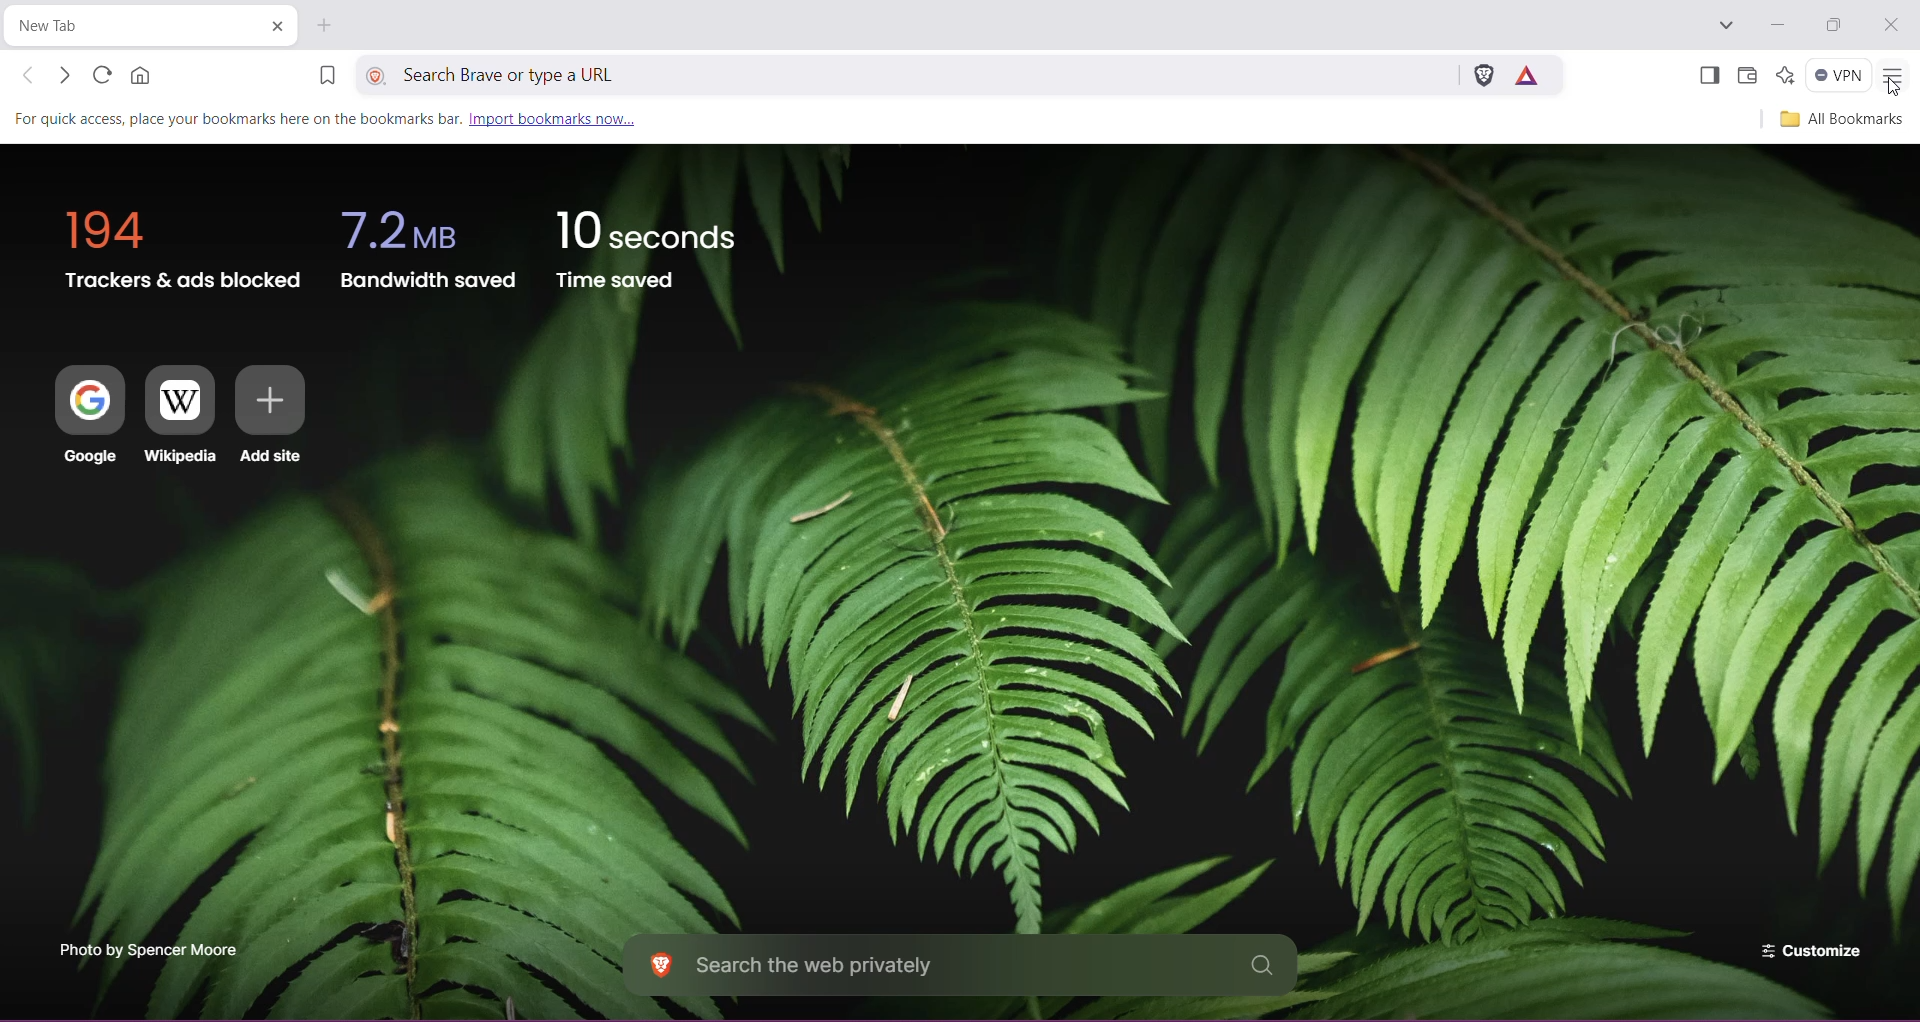  Describe the element at coordinates (1837, 119) in the screenshot. I see `All bookmarks` at that location.